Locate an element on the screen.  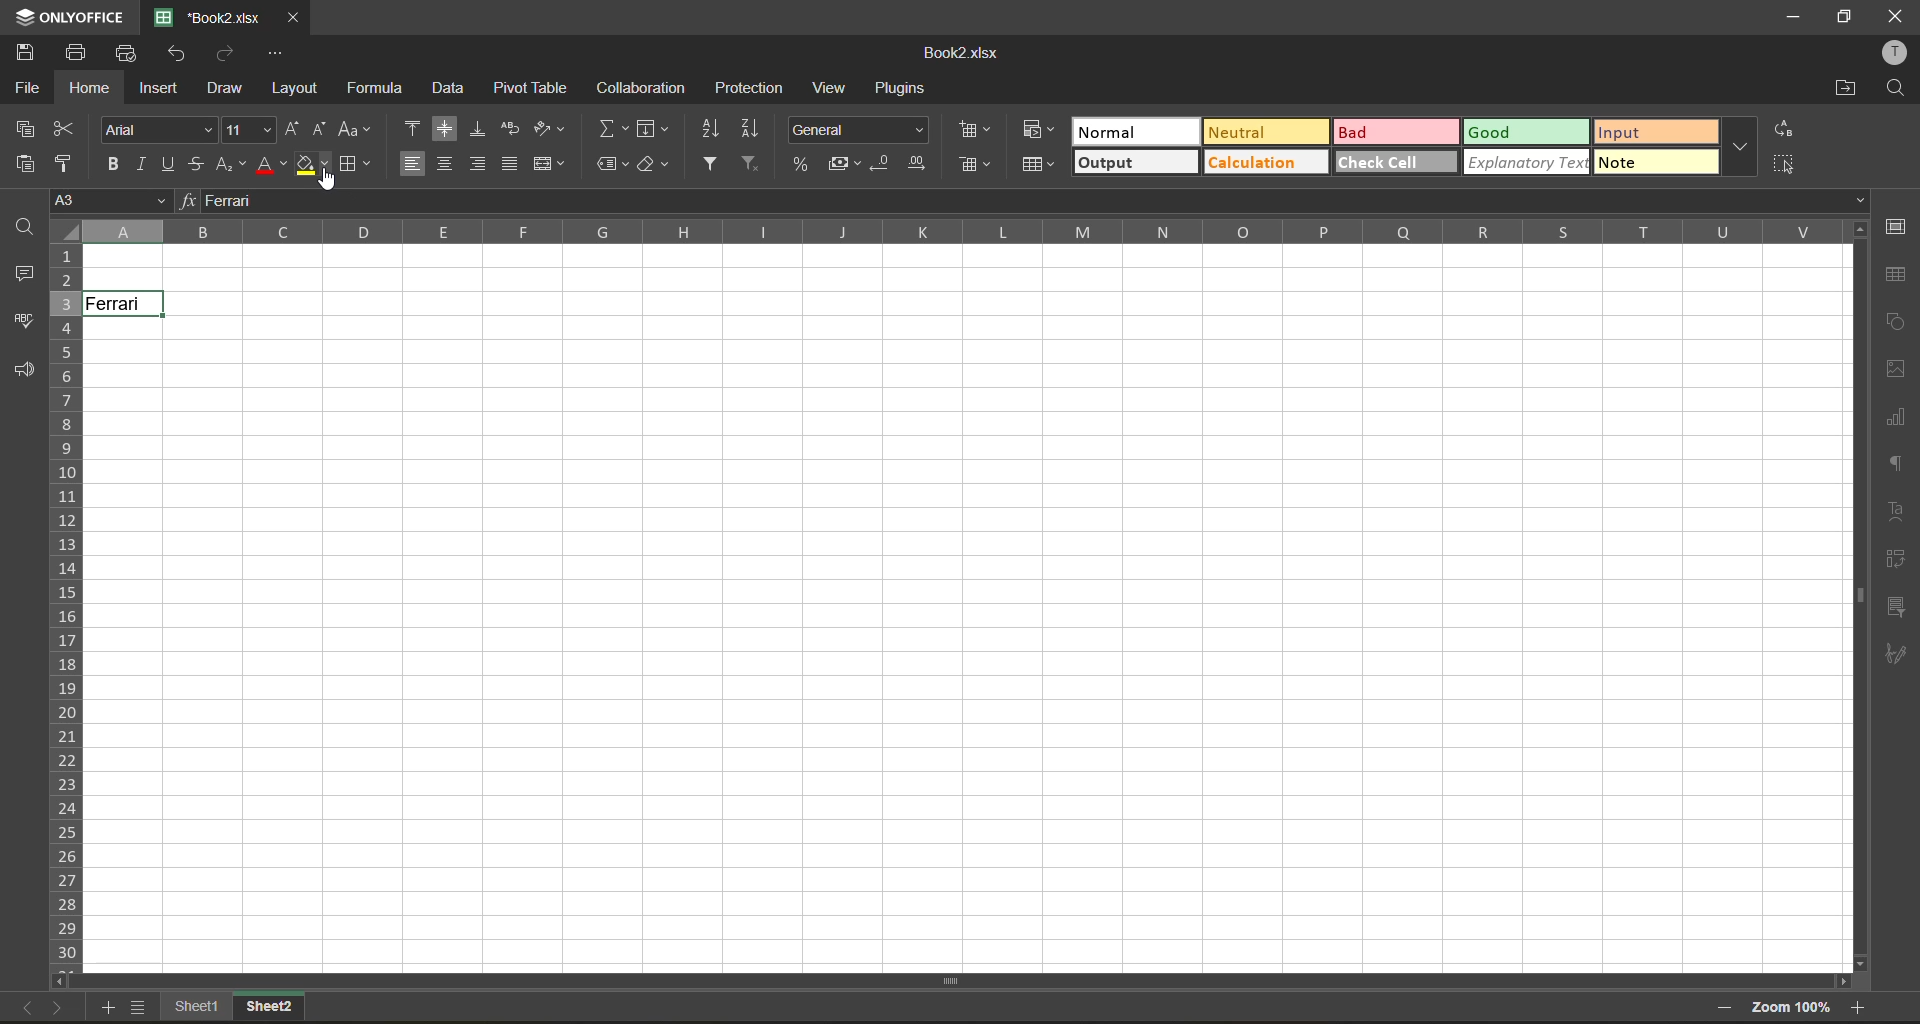
sheet 2 is located at coordinates (277, 1009).